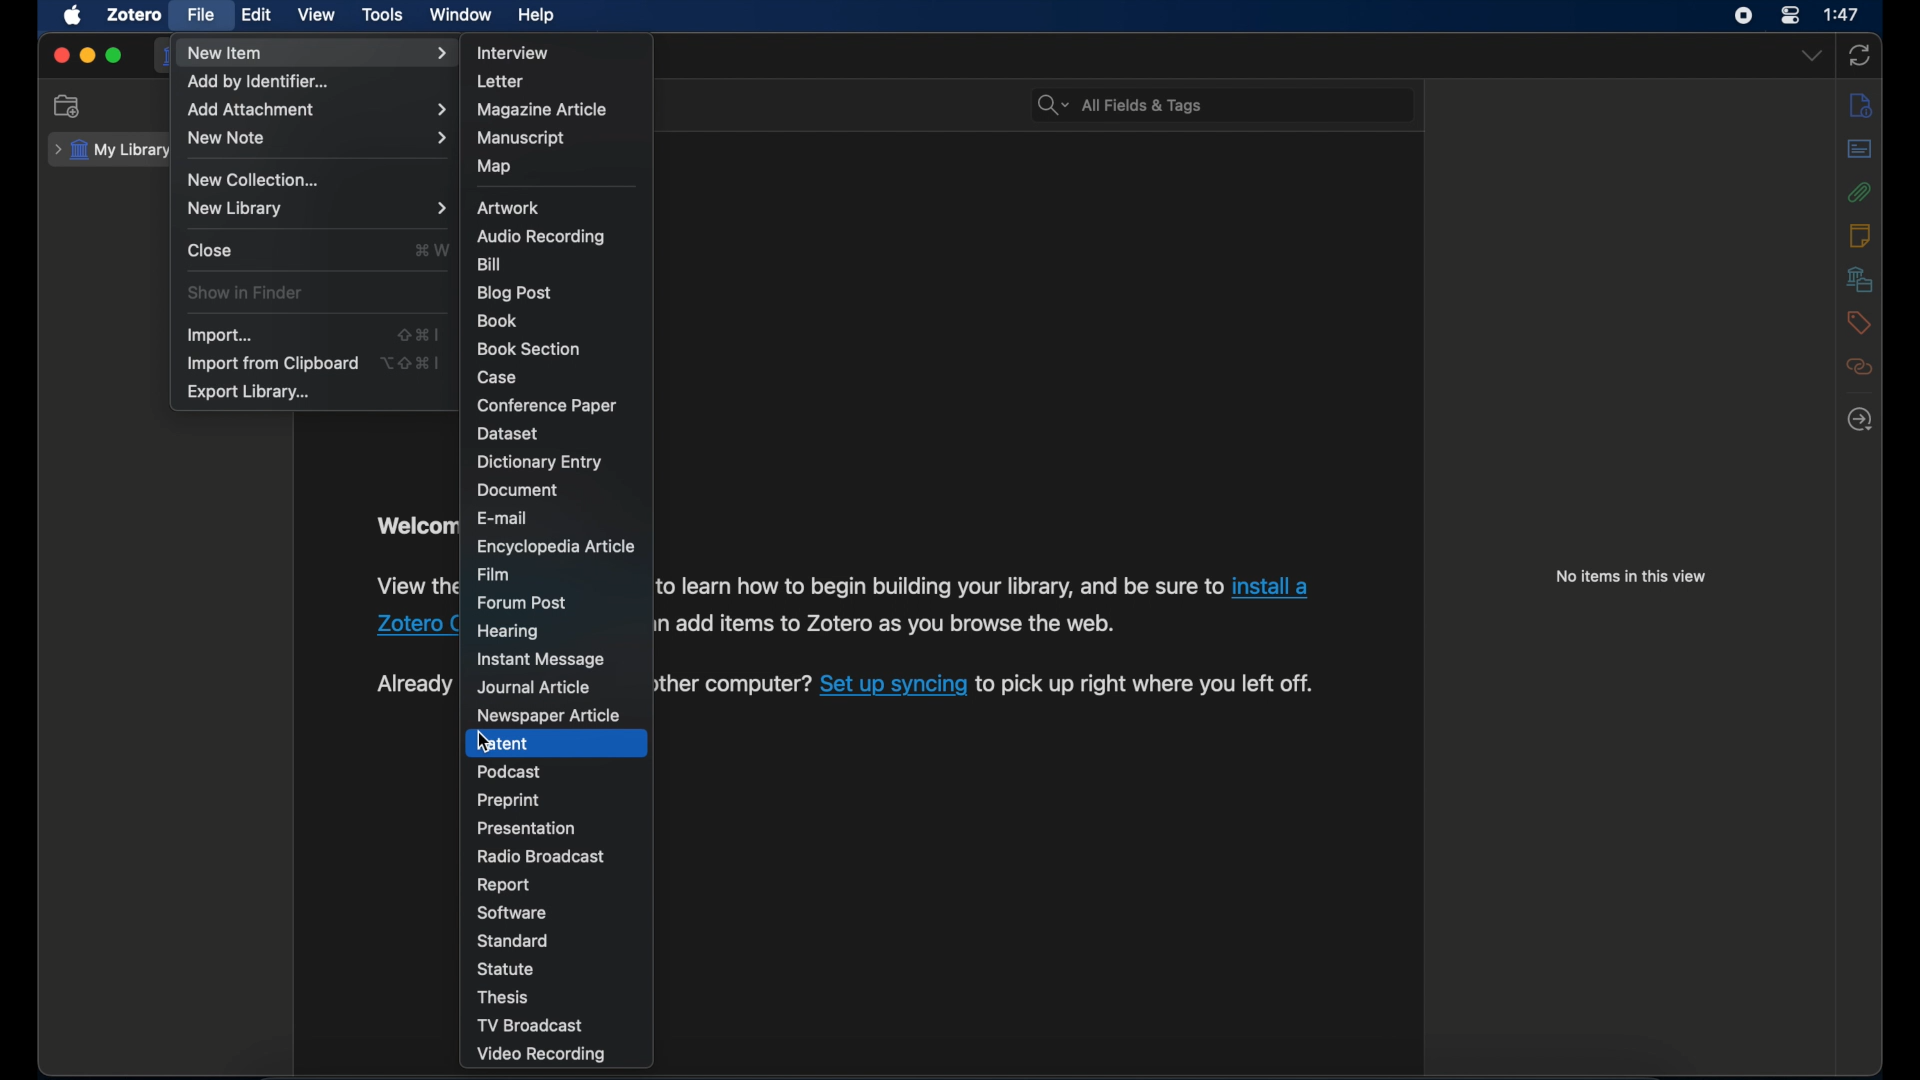  What do you see at coordinates (1860, 105) in the screenshot?
I see `info` at bounding box center [1860, 105].